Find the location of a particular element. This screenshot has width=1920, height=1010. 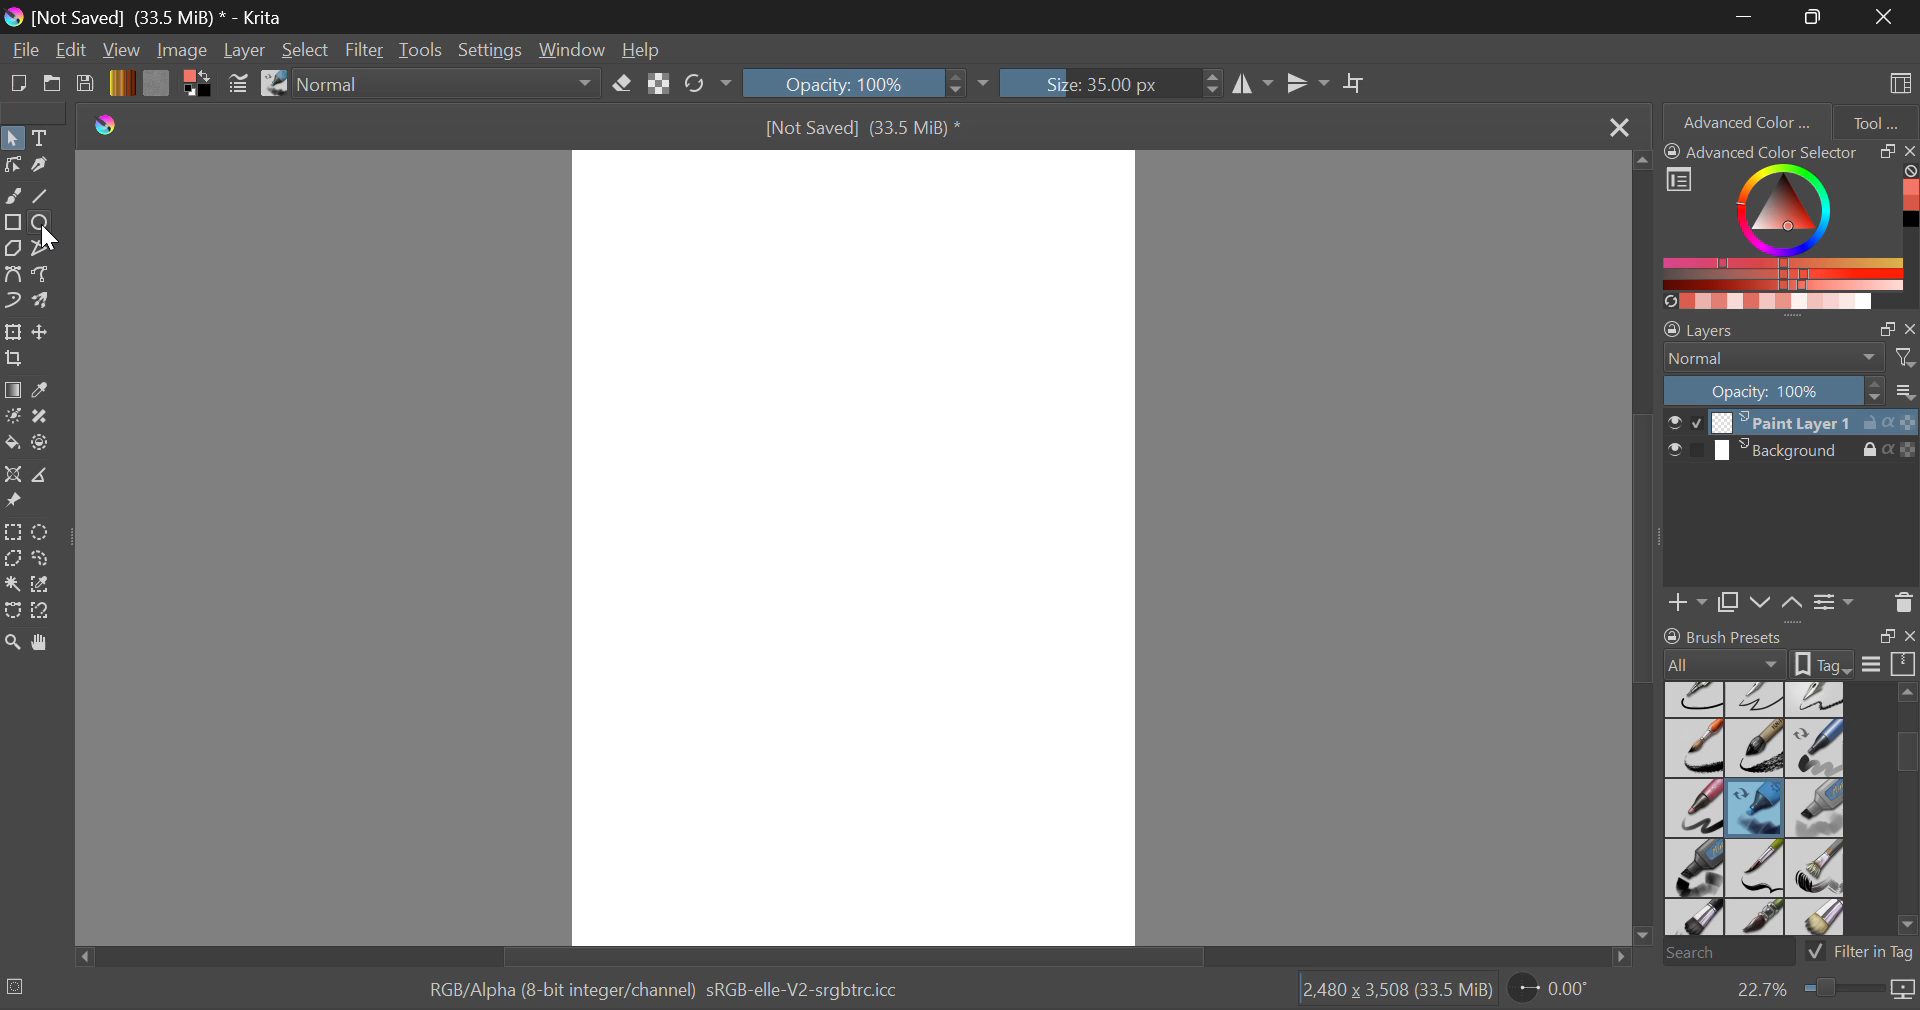

Page Dimensions is located at coordinates (1402, 990).